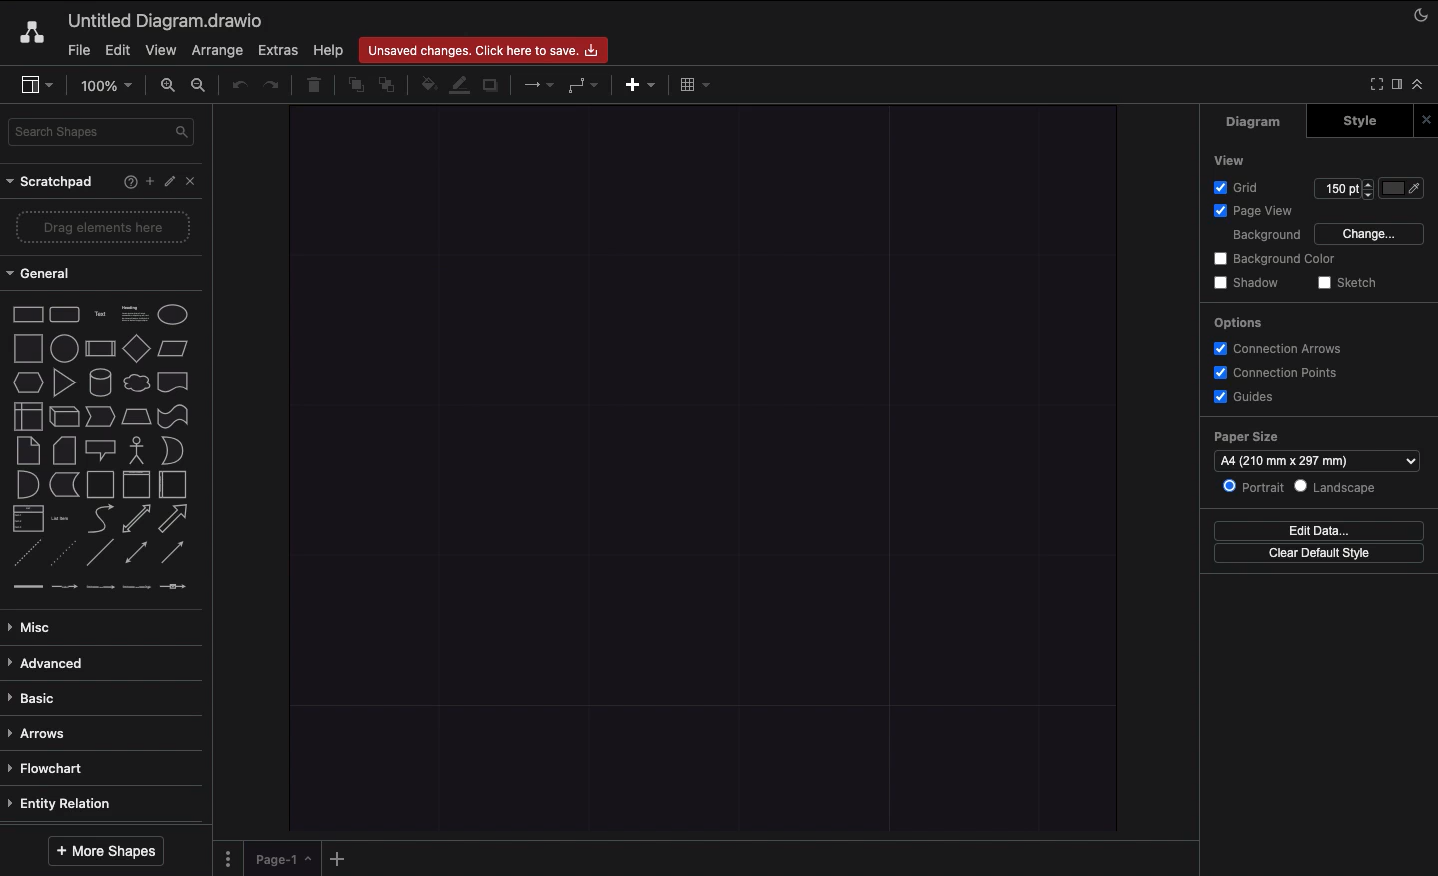 The width and height of the screenshot is (1438, 876). Describe the element at coordinates (352, 88) in the screenshot. I see `Move to front` at that location.